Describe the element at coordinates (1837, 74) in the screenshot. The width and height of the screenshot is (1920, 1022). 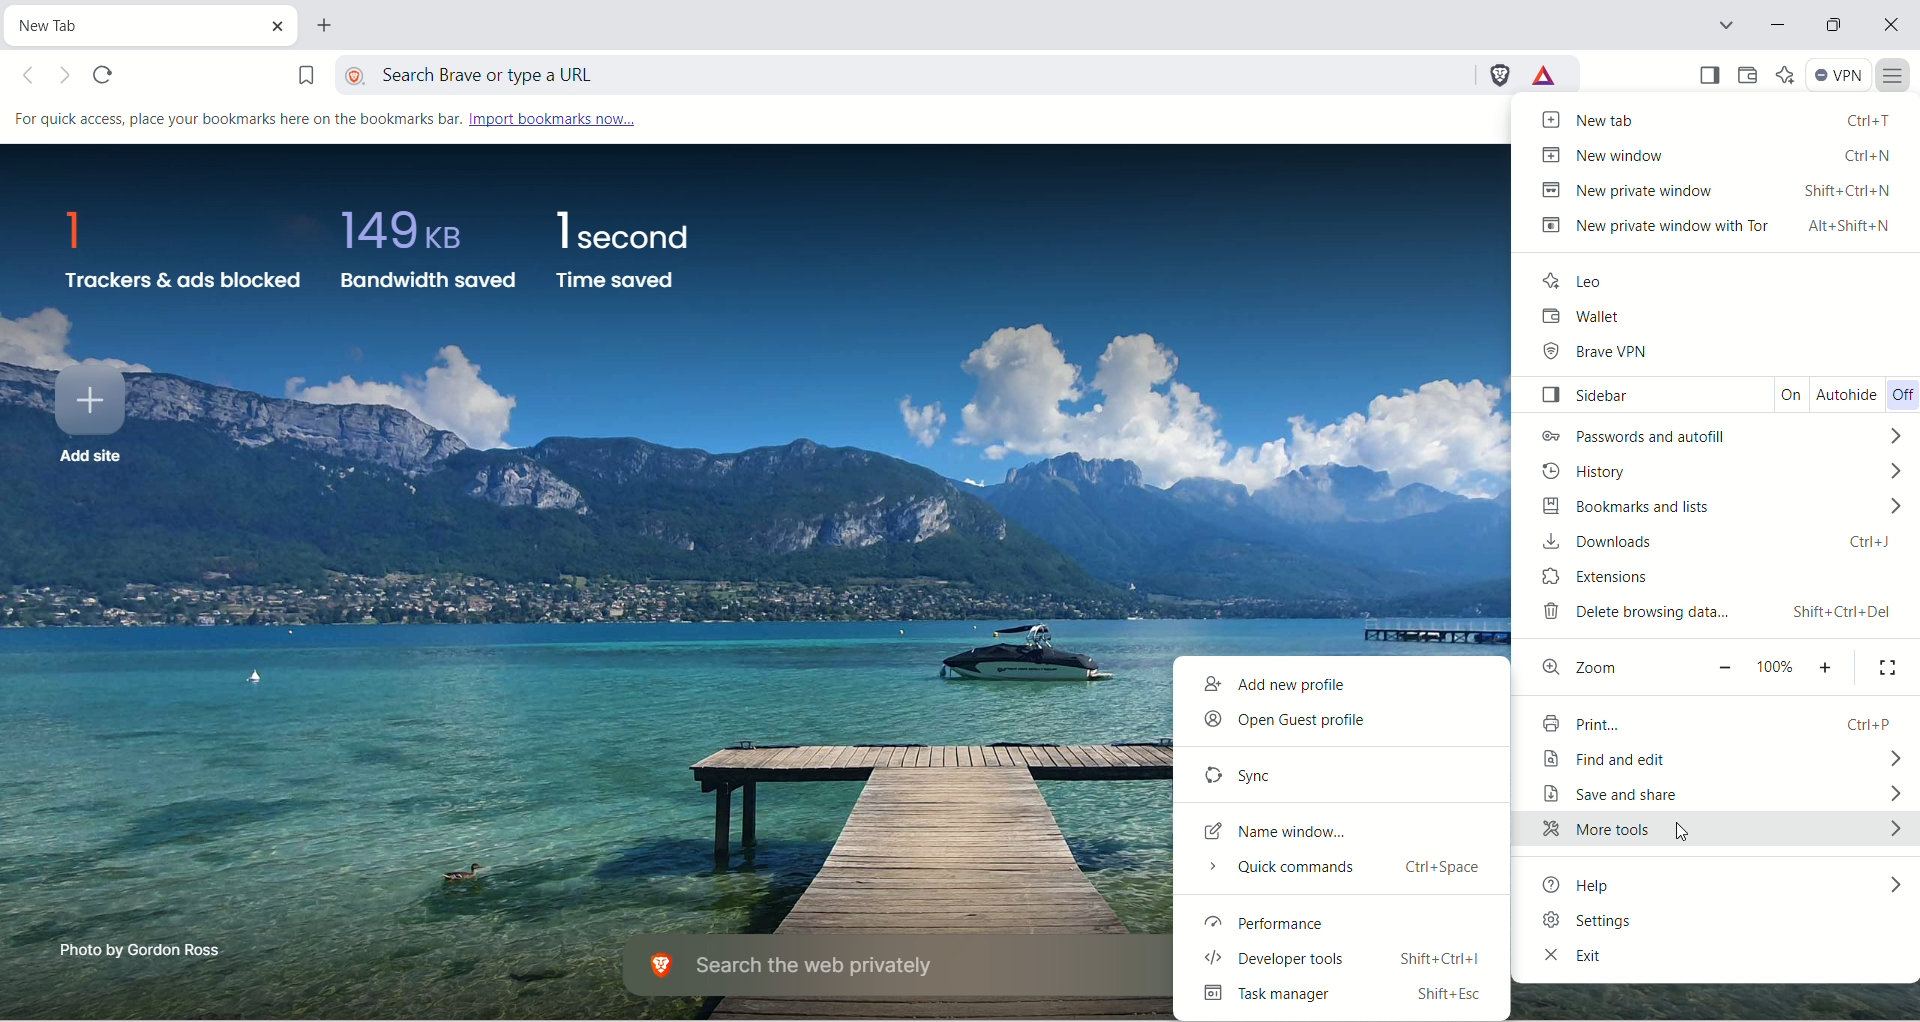
I see `VPN` at that location.